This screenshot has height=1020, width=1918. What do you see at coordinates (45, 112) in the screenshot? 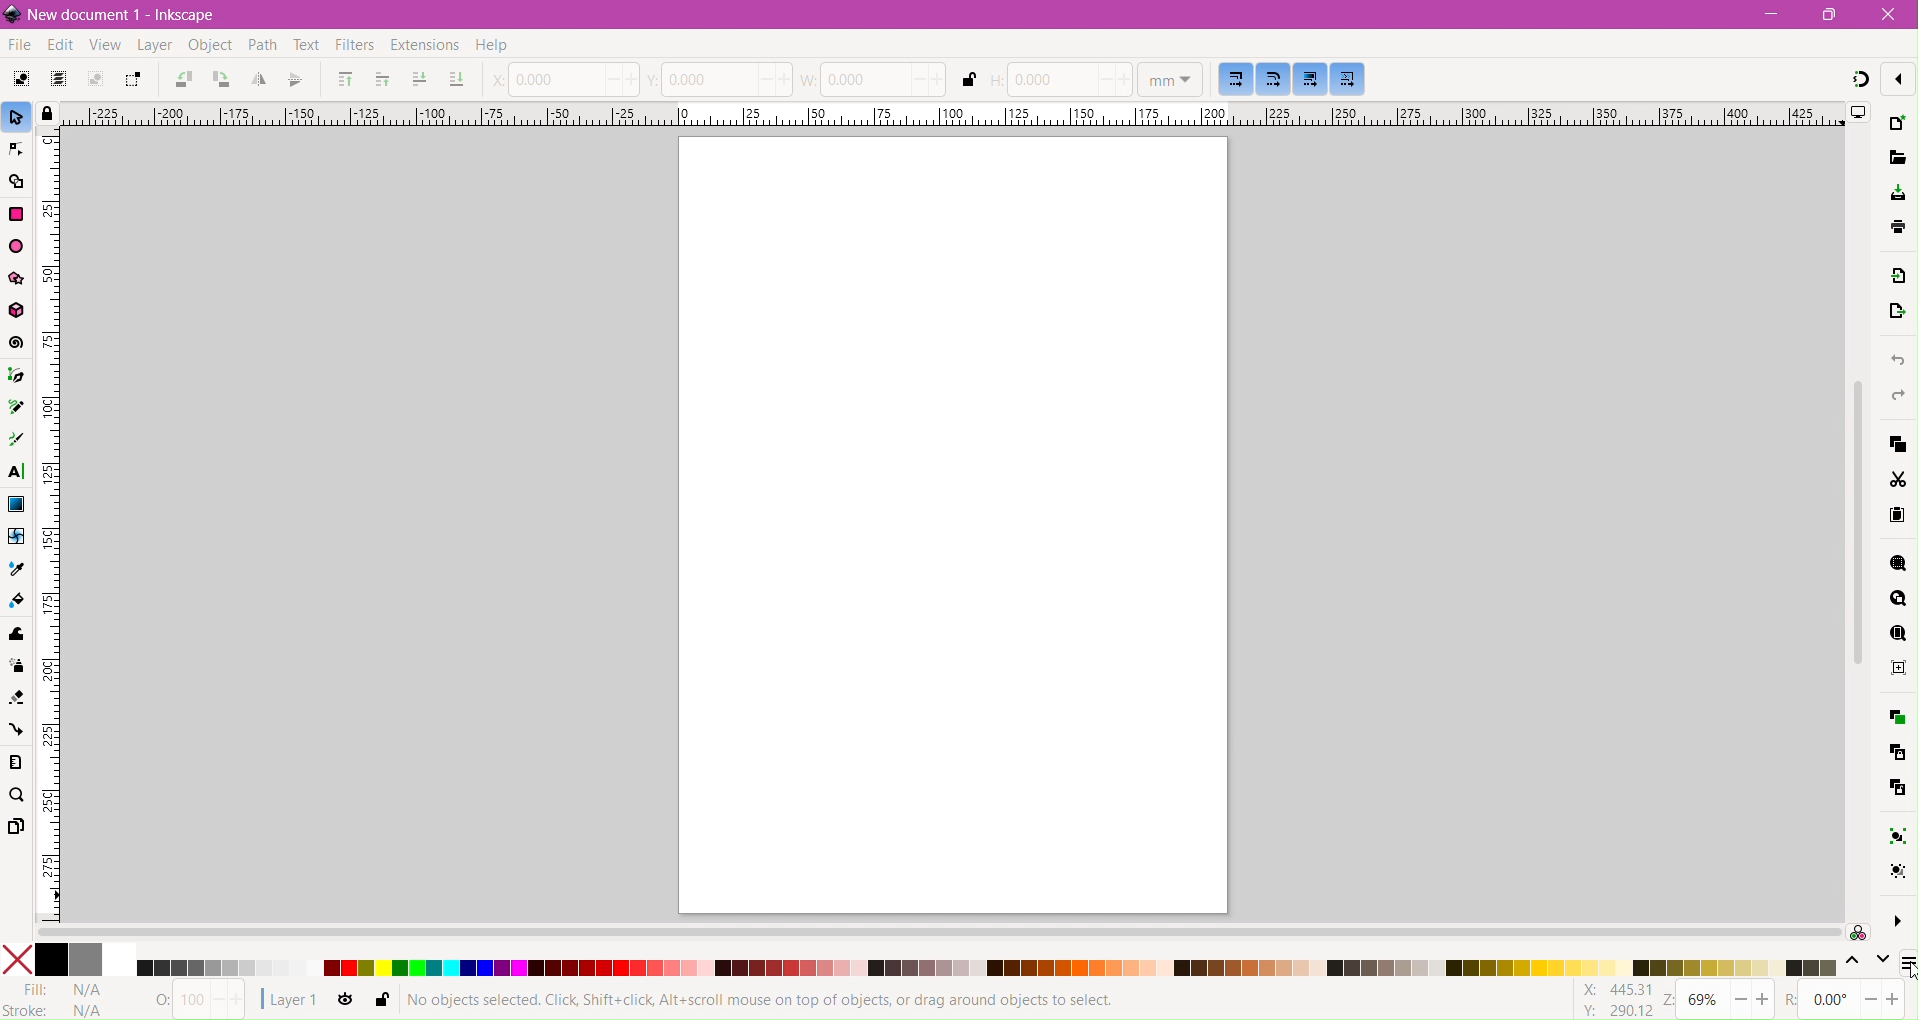
I see `Toggle lock of all guides in the document` at bounding box center [45, 112].